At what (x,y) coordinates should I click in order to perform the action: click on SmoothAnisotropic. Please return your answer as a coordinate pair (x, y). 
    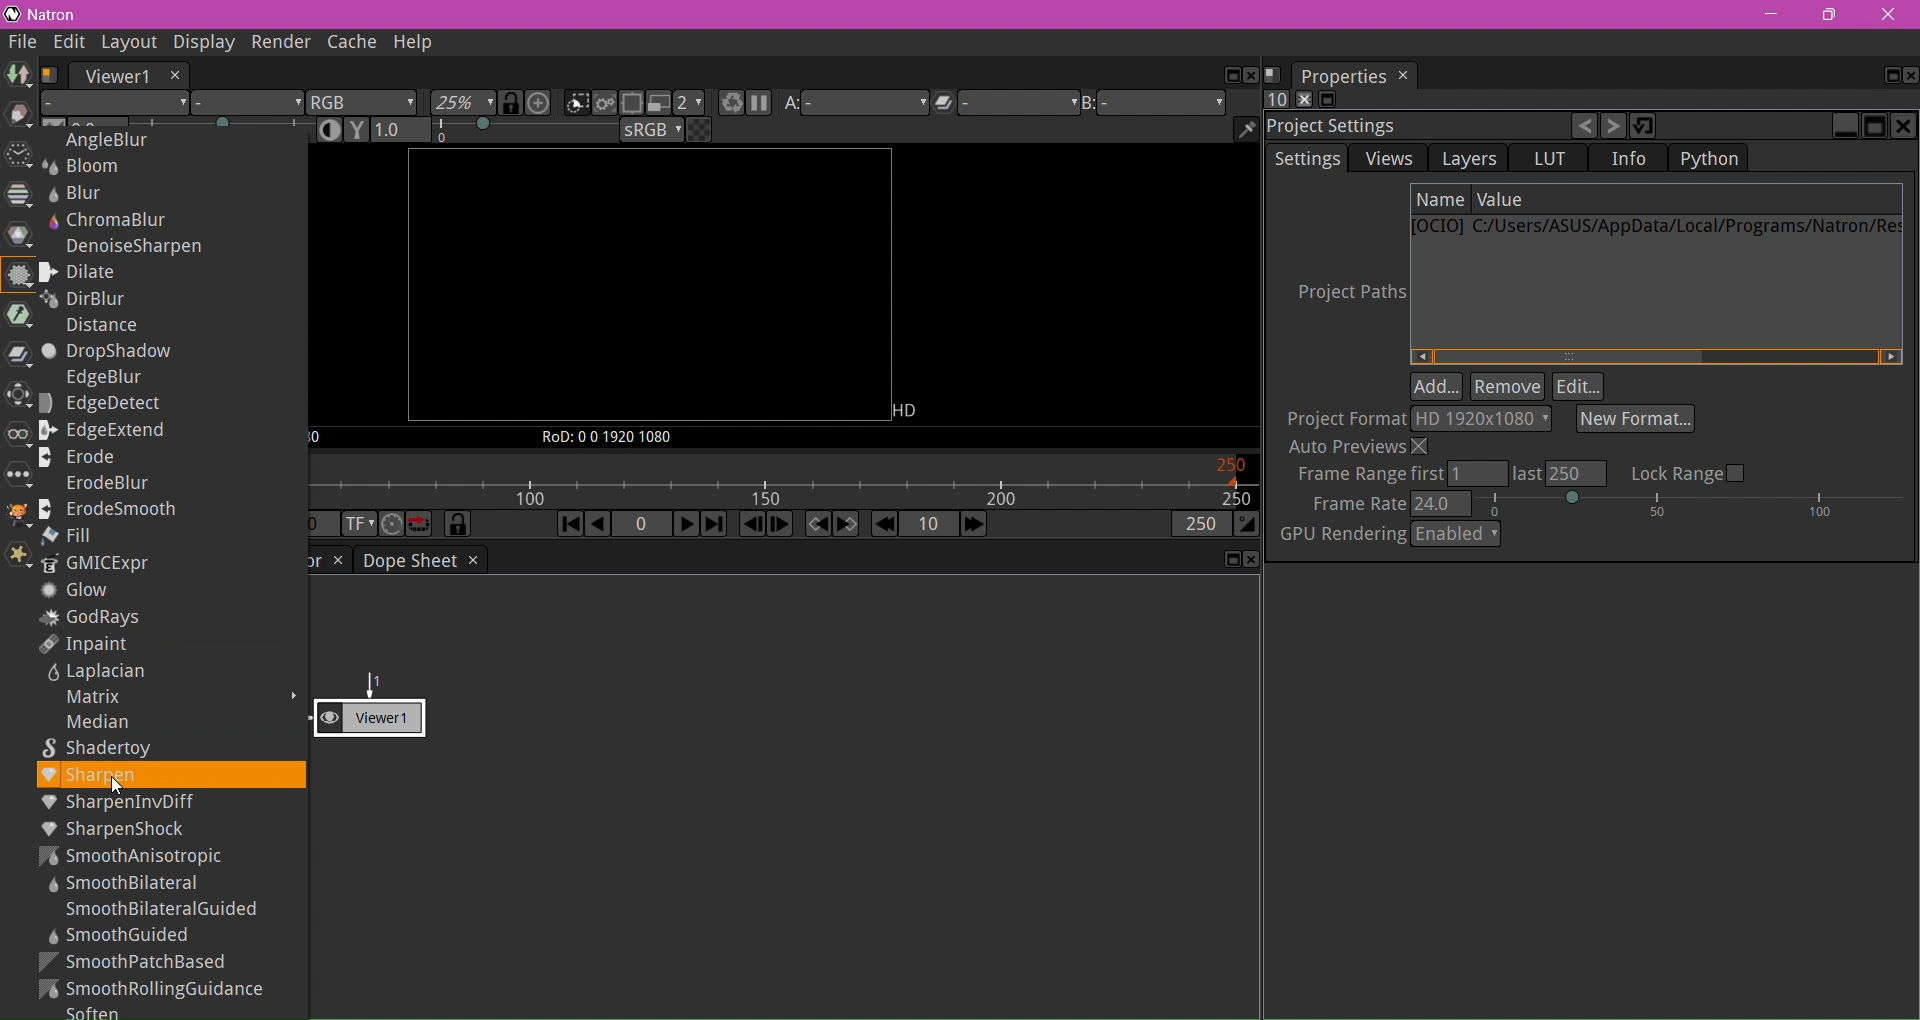
    Looking at the image, I should click on (145, 855).